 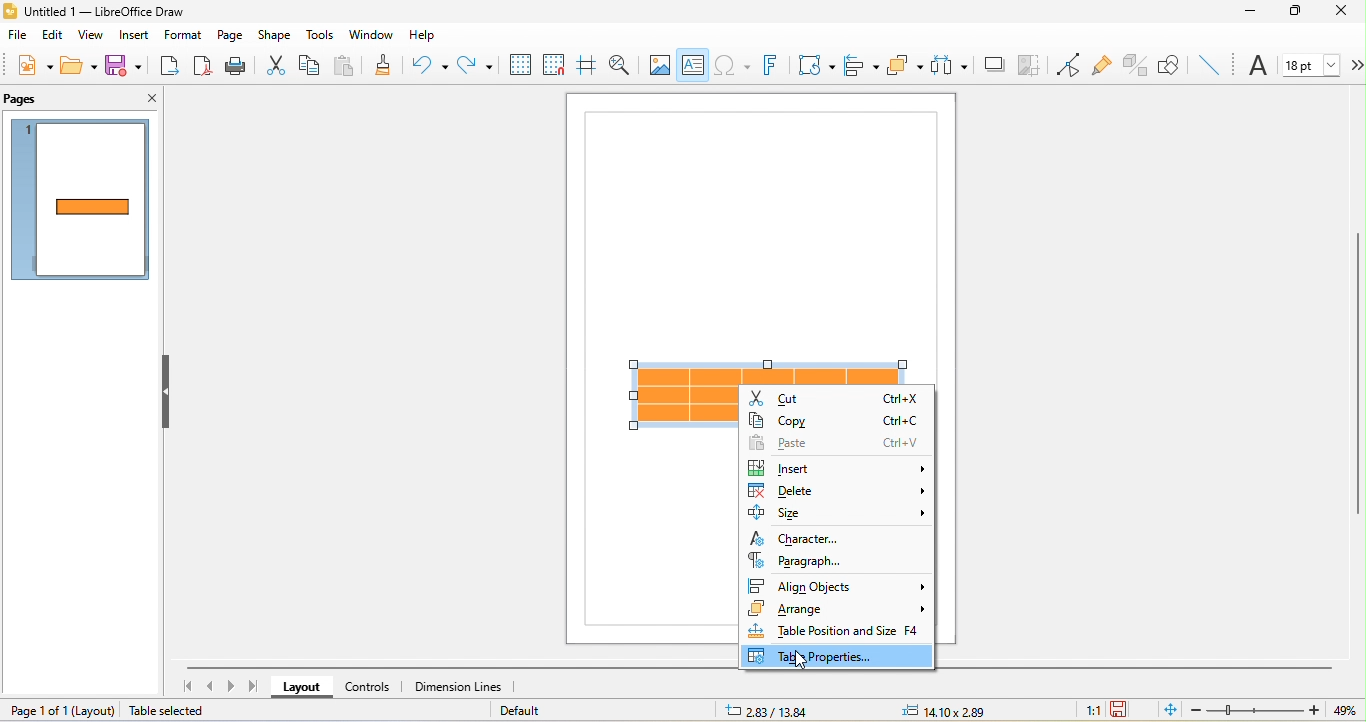 What do you see at coordinates (990, 65) in the screenshot?
I see `shadow` at bounding box center [990, 65].